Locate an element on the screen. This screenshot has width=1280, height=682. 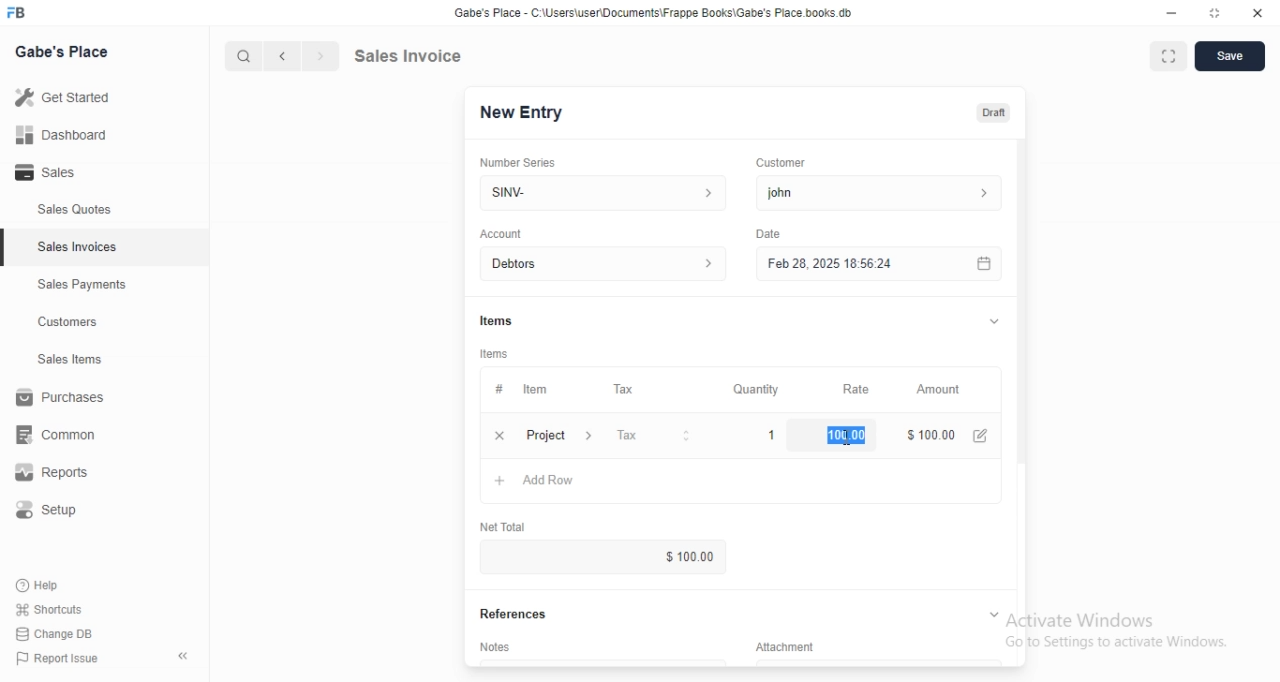
minimize is located at coordinates (1163, 15).